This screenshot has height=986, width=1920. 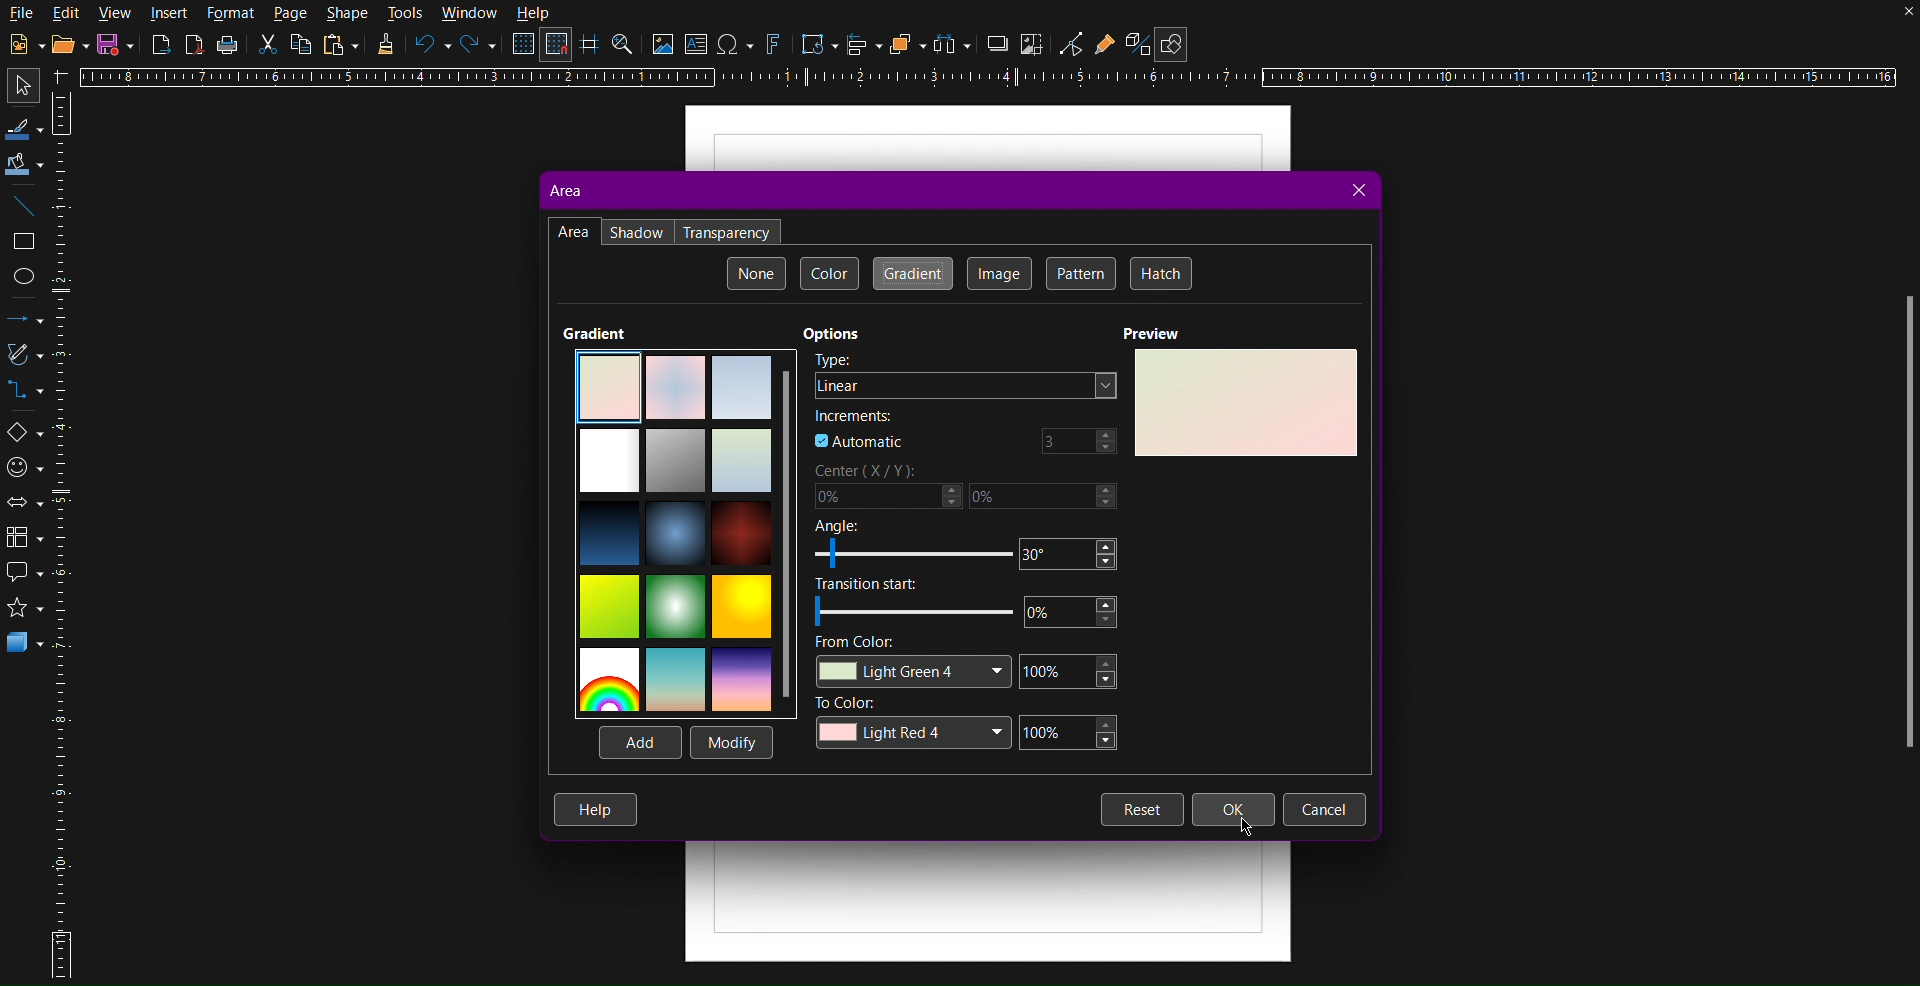 I want to click on File, so click(x=22, y=13).